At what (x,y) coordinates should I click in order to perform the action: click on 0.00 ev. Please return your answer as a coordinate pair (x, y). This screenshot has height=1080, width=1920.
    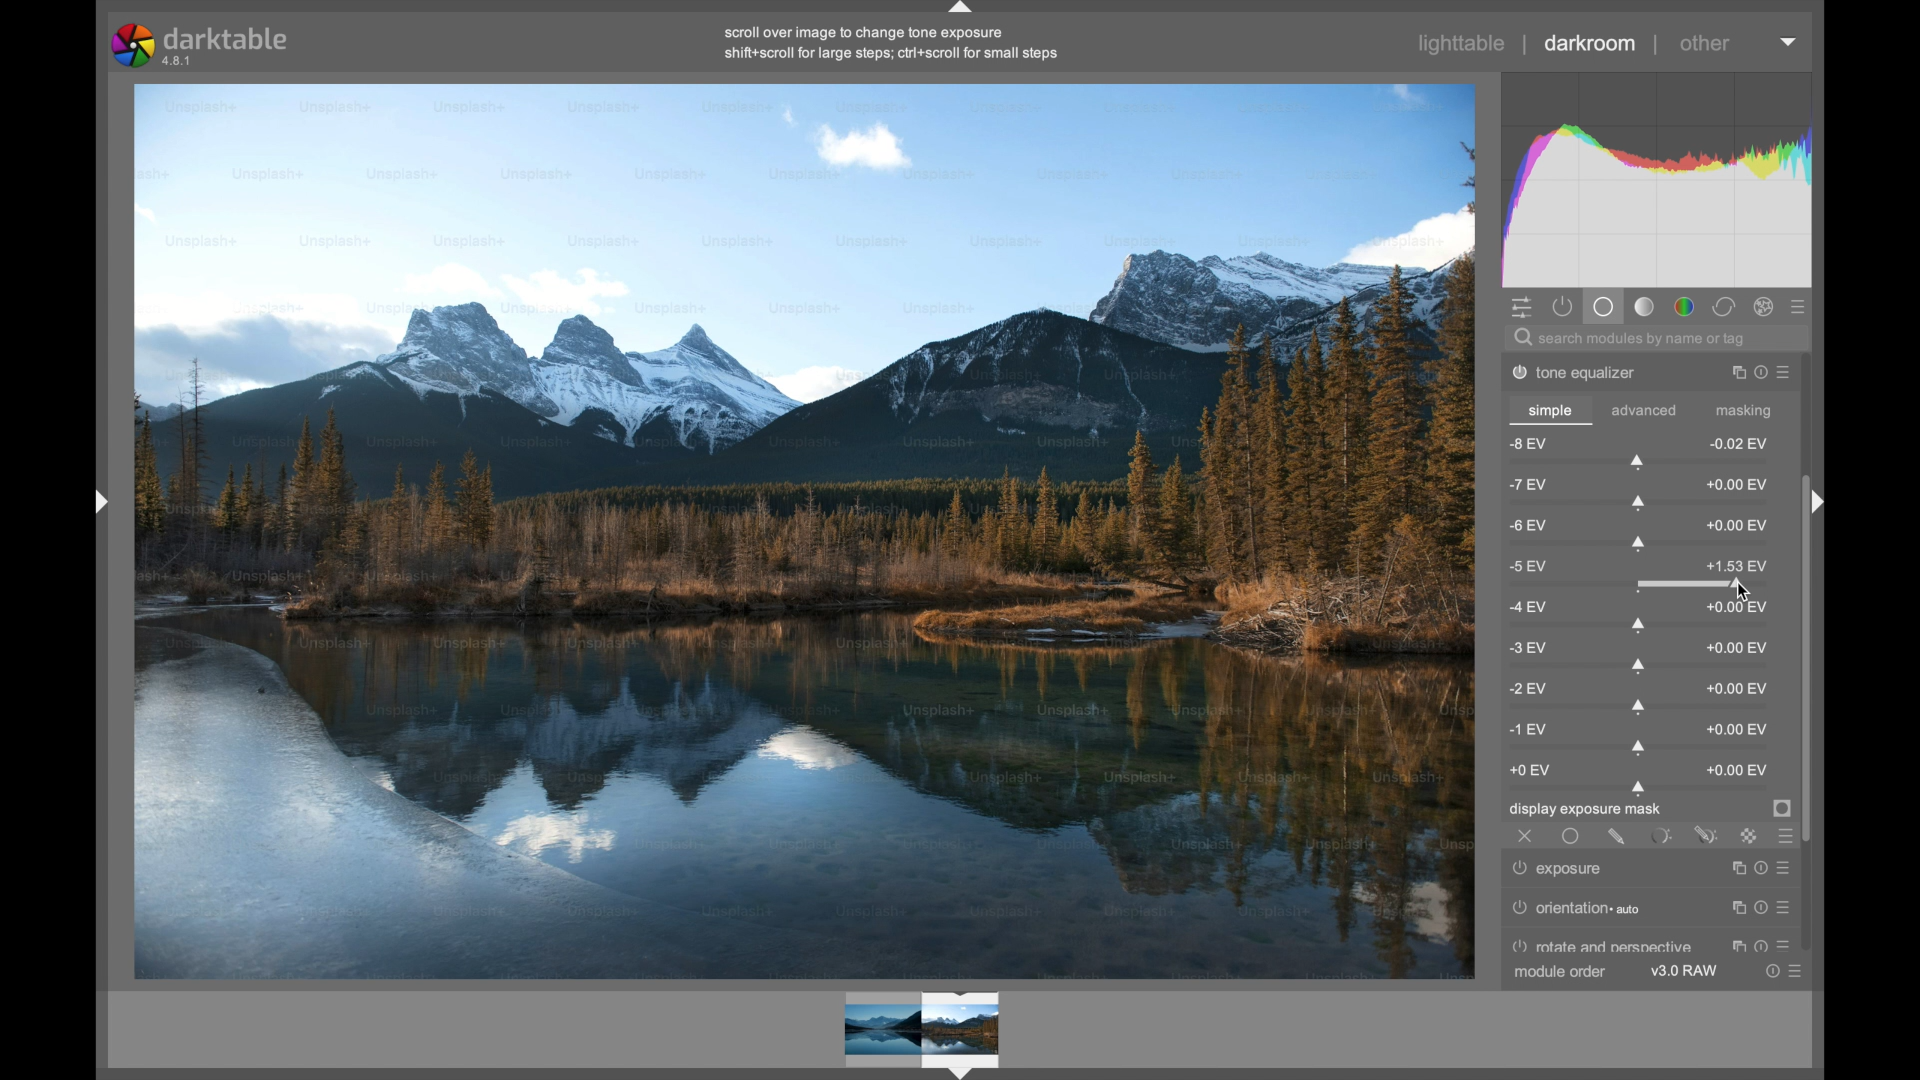
    Looking at the image, I should click on (1736, 729).